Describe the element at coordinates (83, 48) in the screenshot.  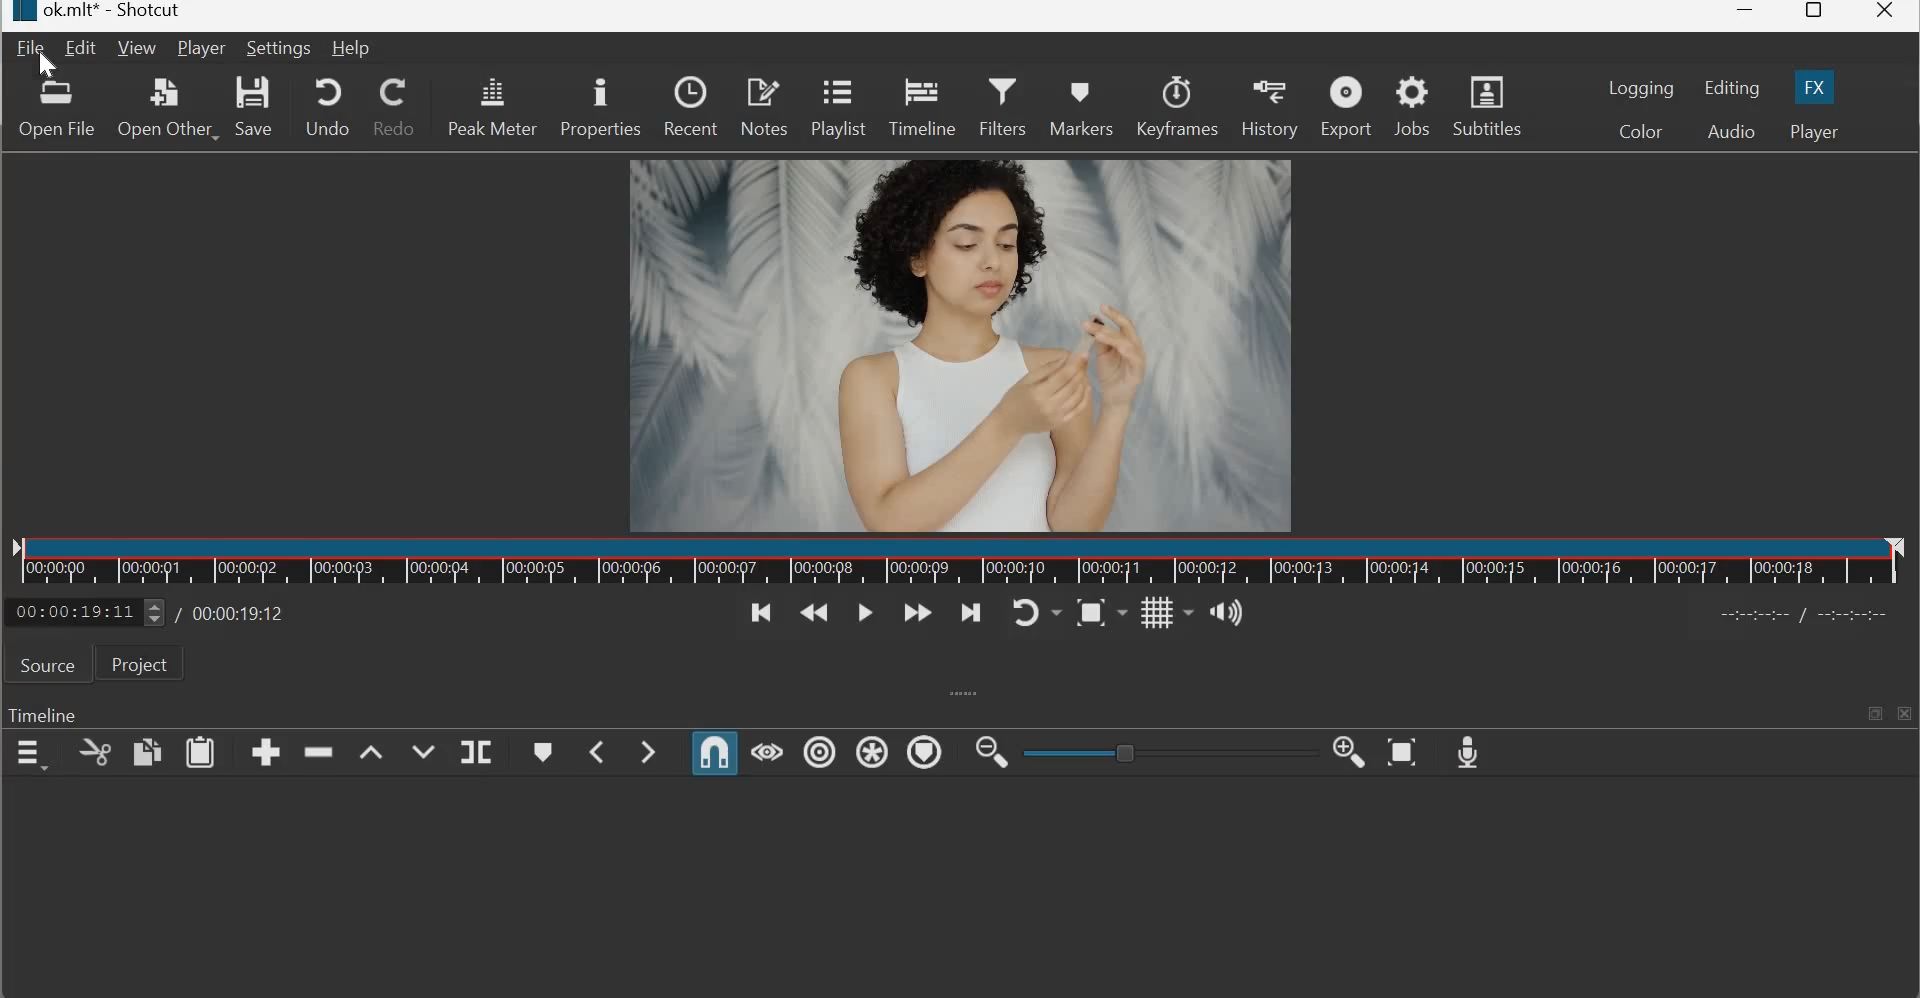
I see `Edit` at that location.